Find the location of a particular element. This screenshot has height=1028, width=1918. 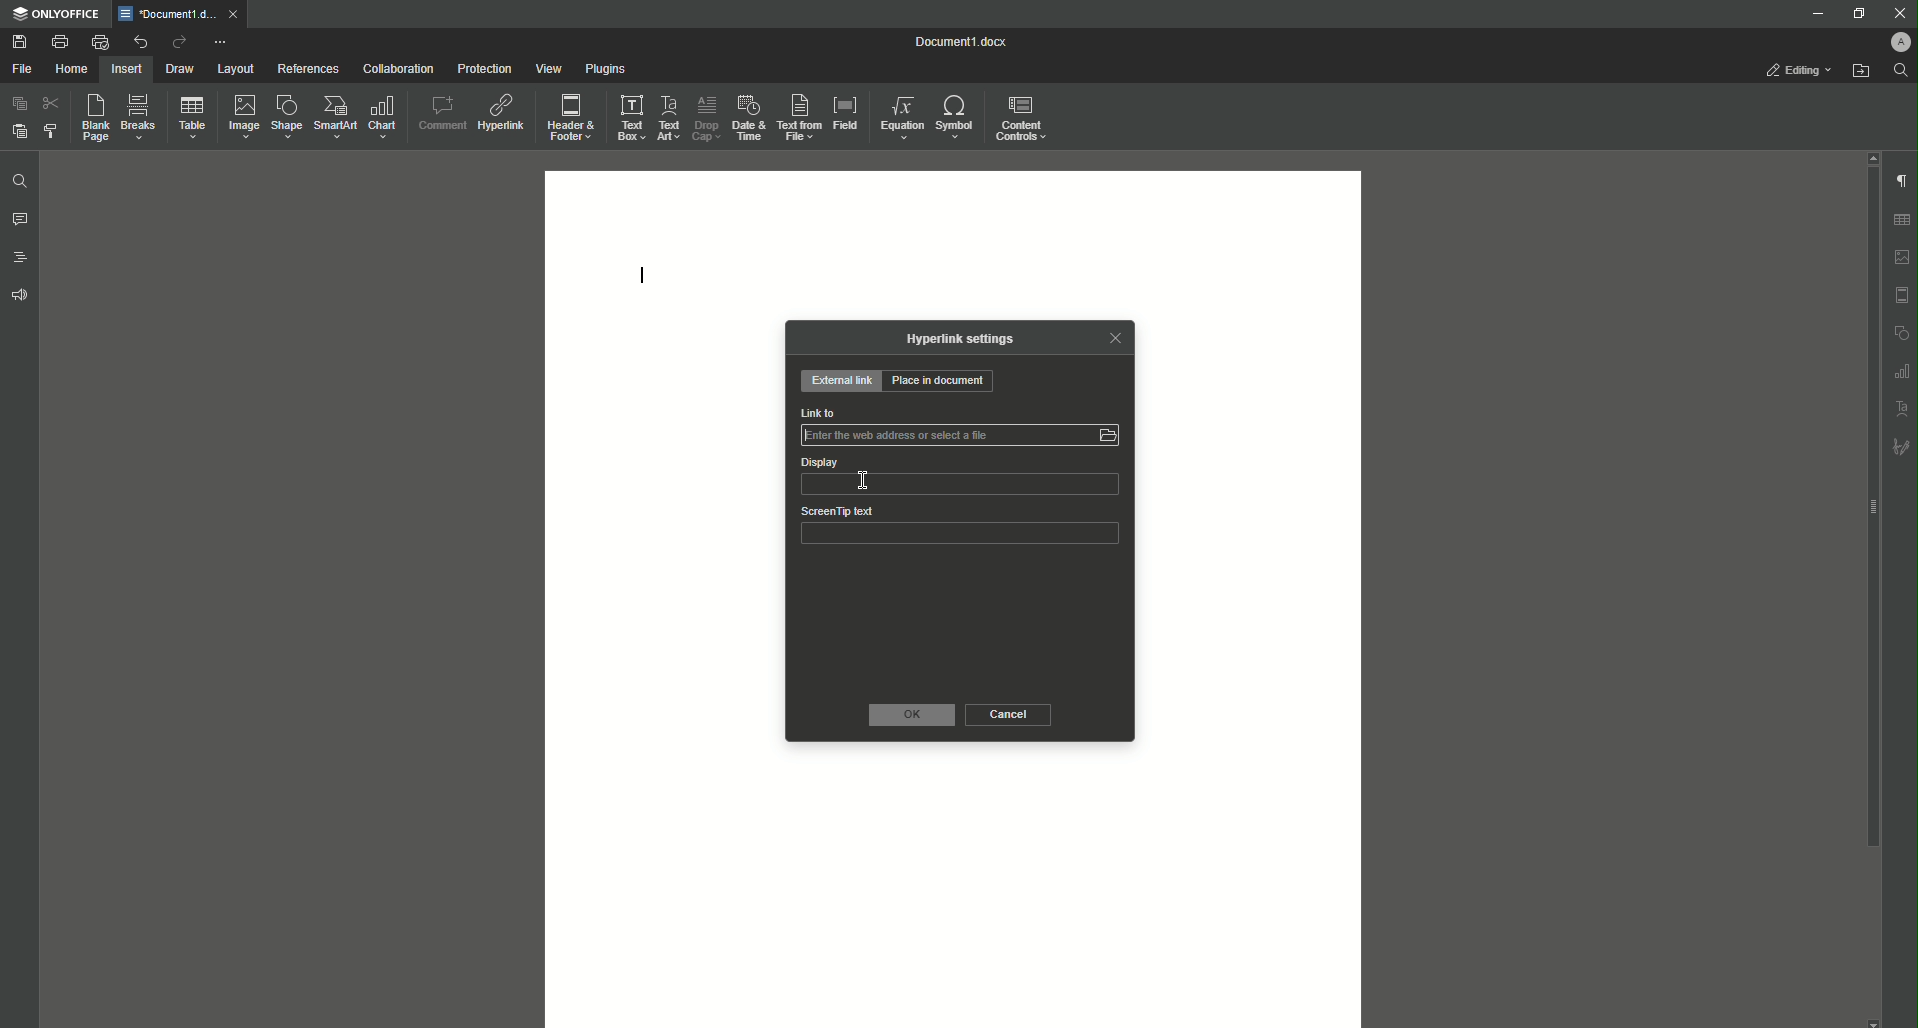

Undo is located at coordinates (140, 41).